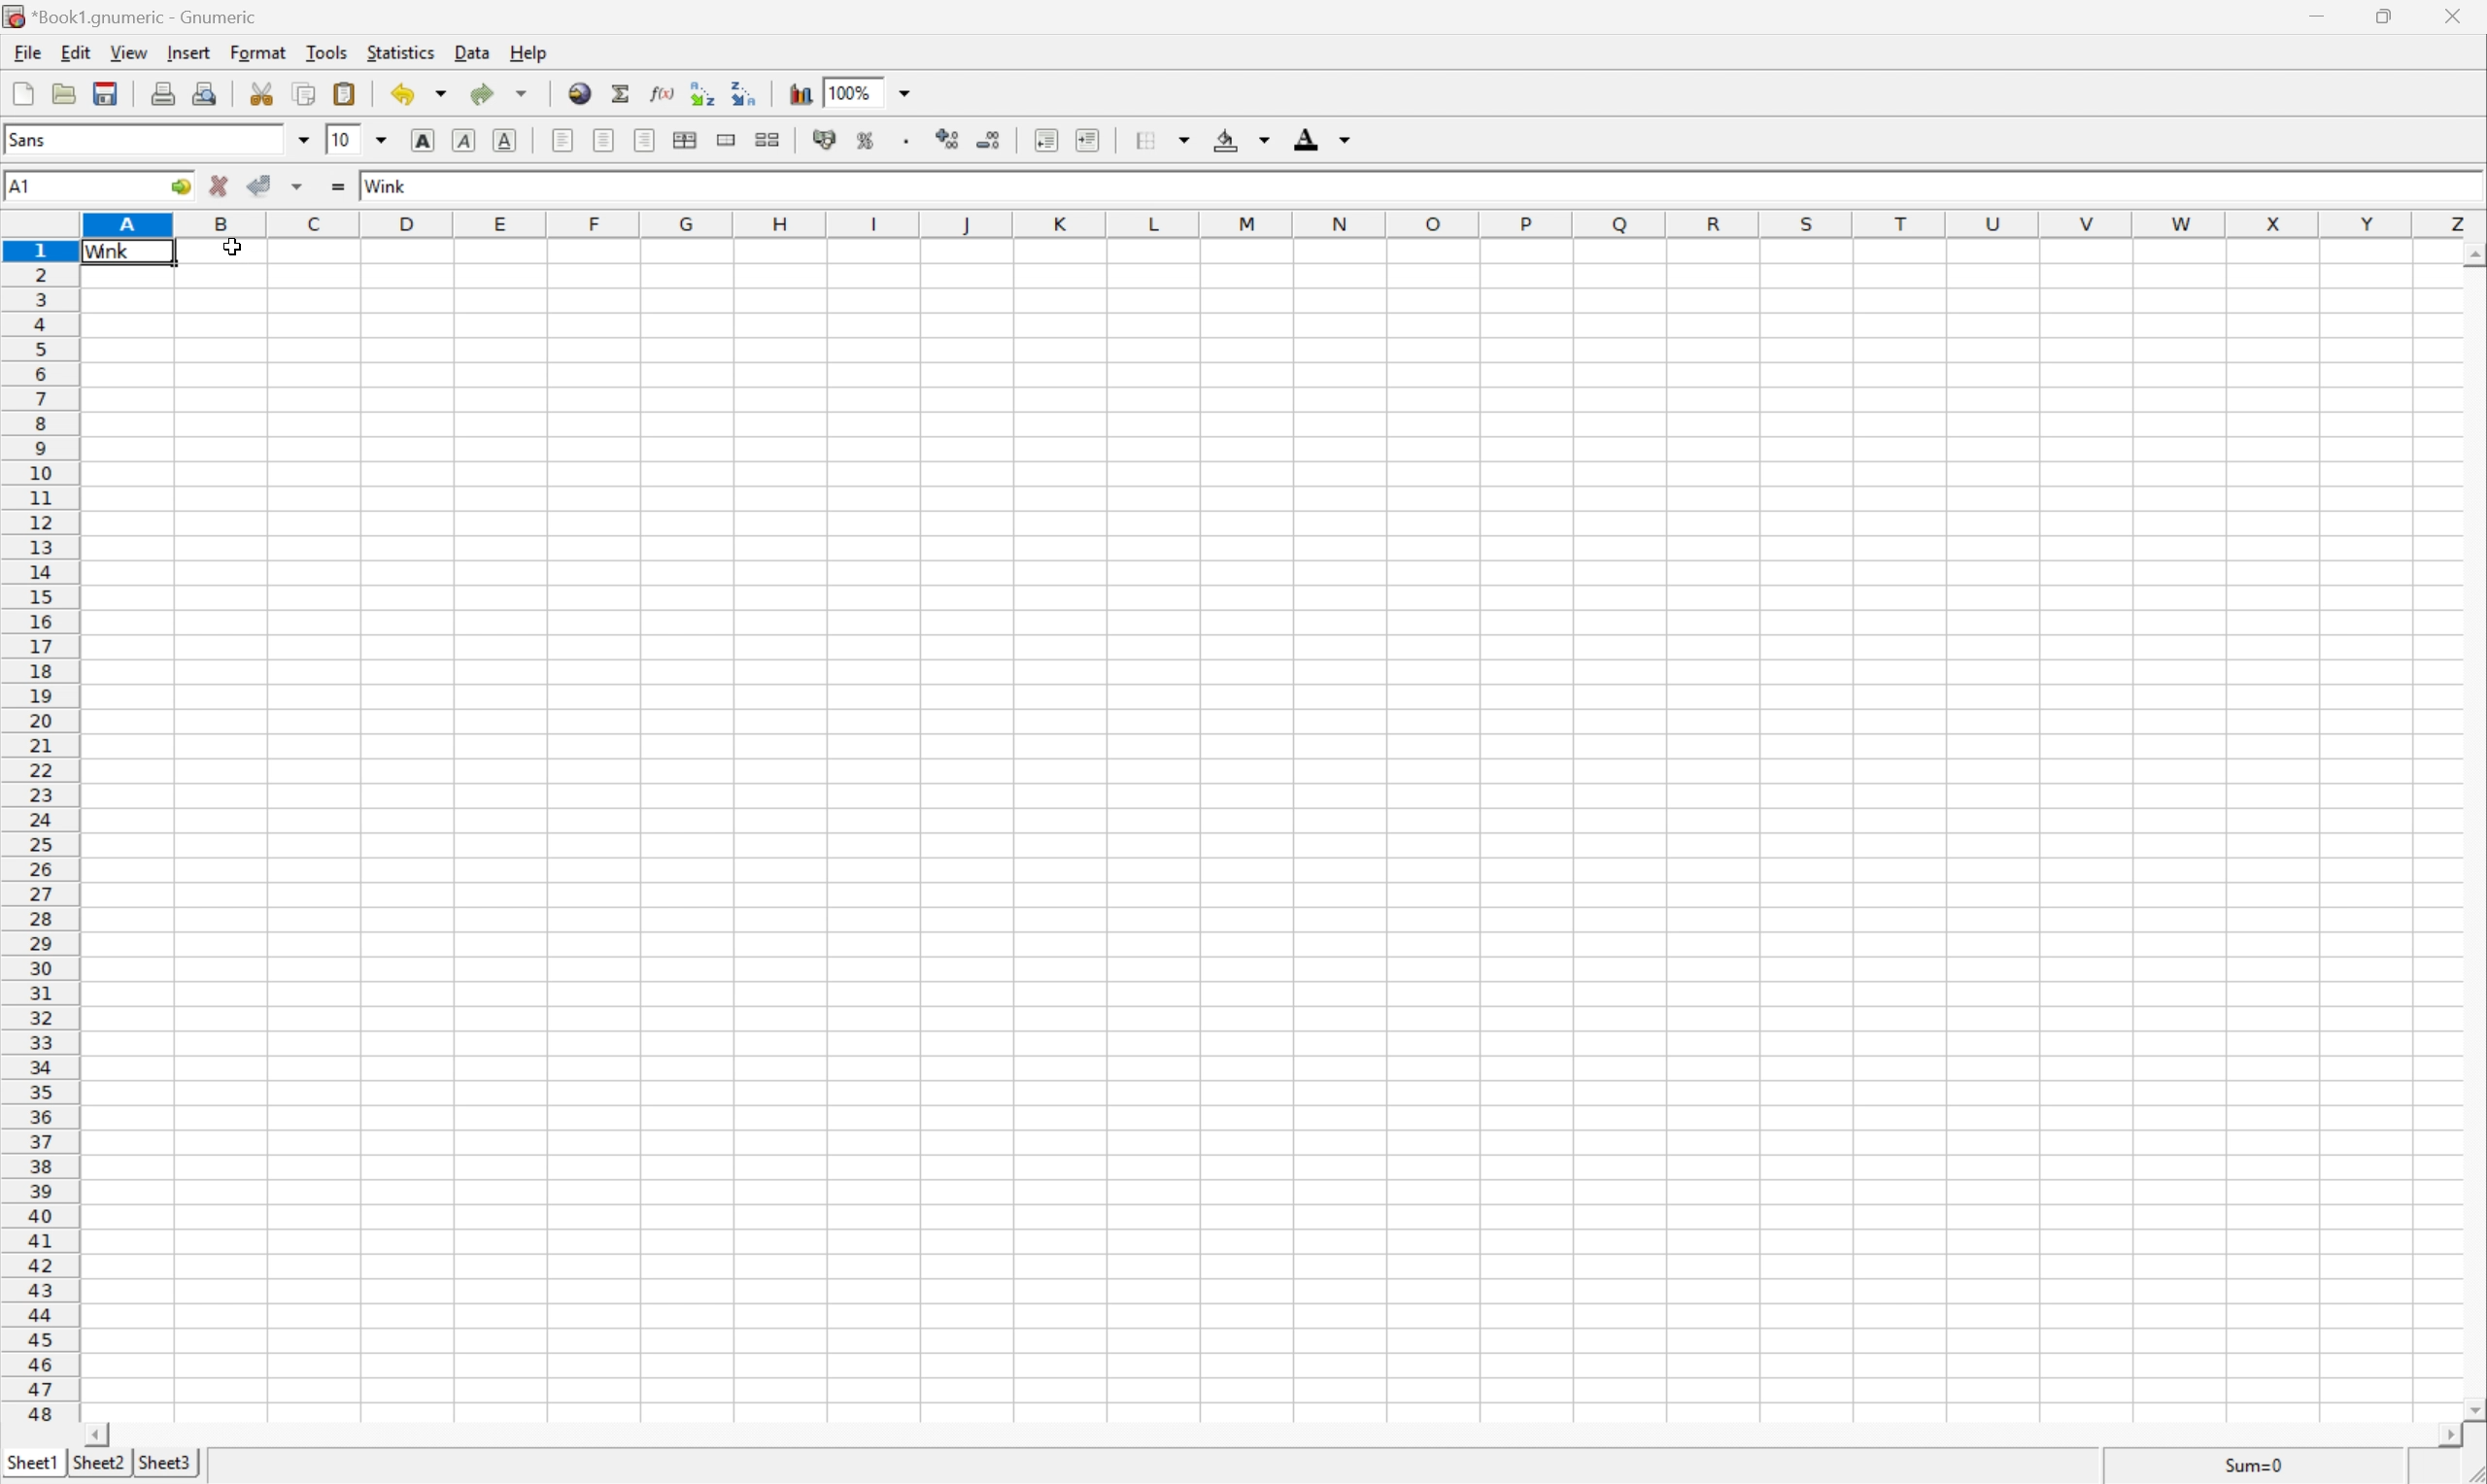  I want to click on help, so click(528, 55).